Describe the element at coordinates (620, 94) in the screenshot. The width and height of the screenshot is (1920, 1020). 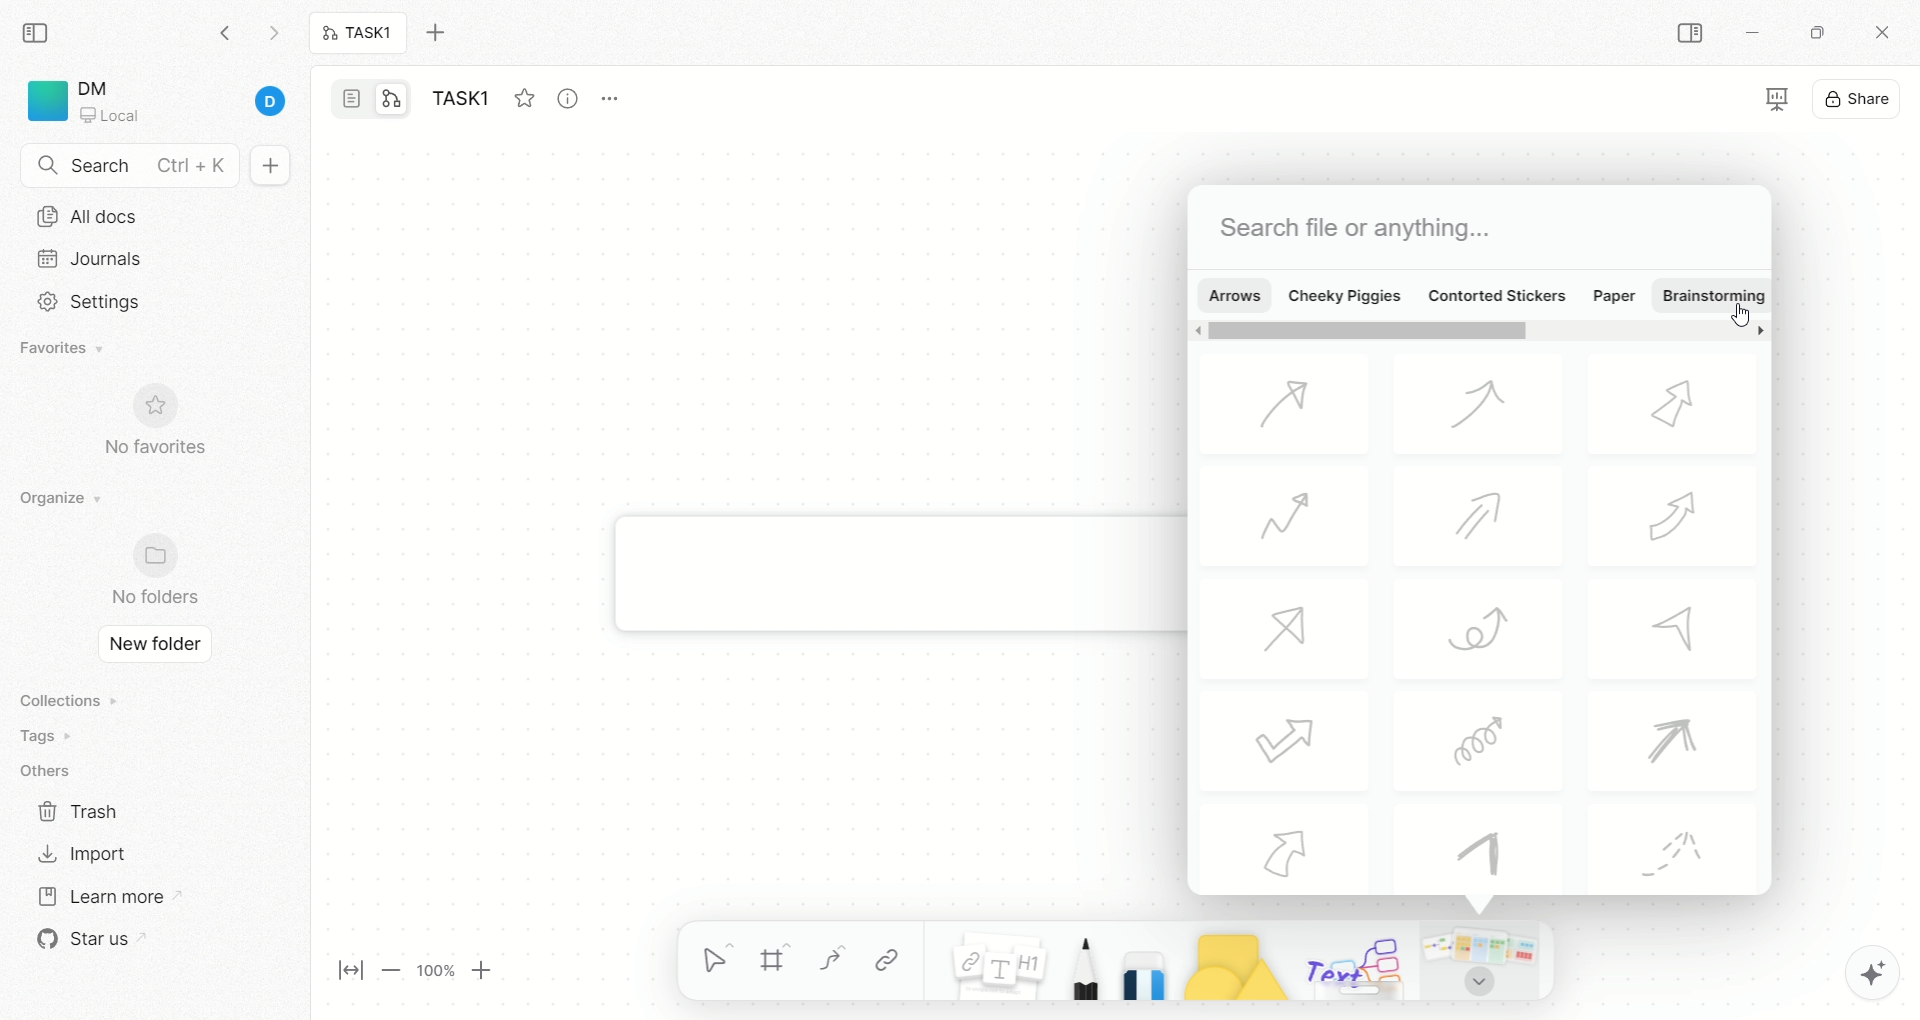
I see `options` at that location.